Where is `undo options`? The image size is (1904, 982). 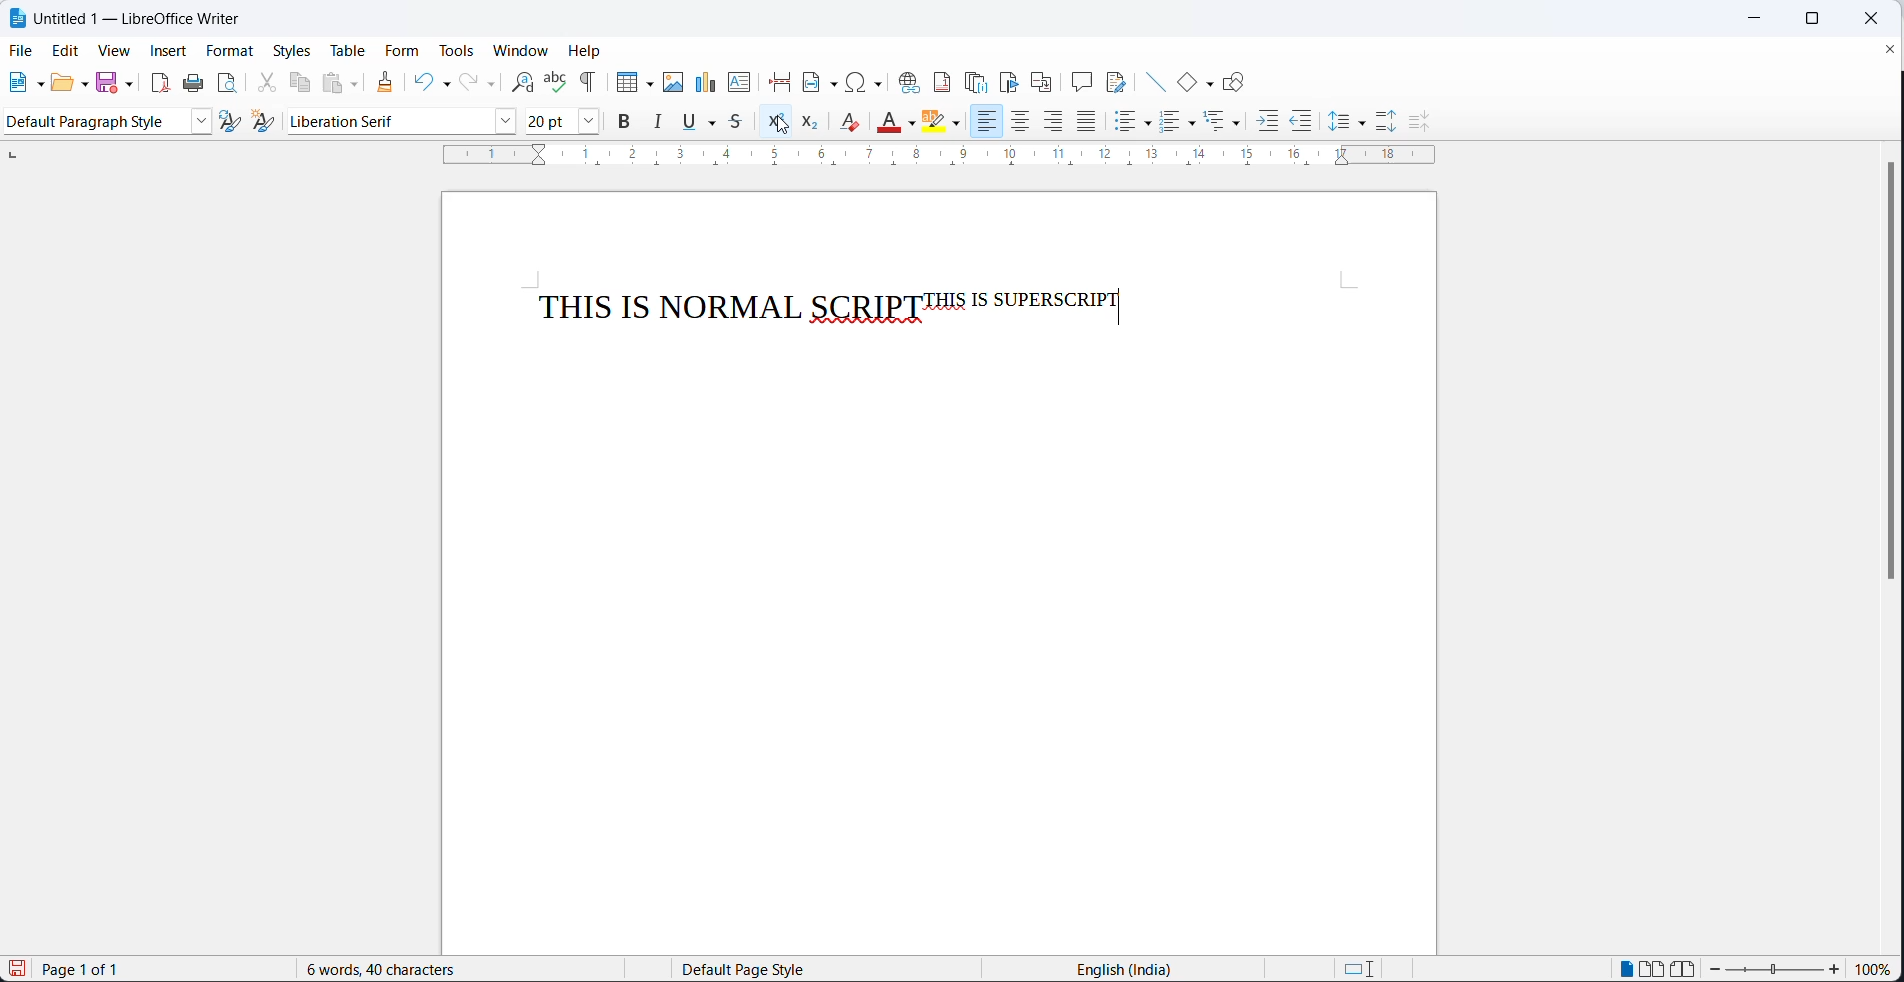 undo options is located at coordinates (443, 86).